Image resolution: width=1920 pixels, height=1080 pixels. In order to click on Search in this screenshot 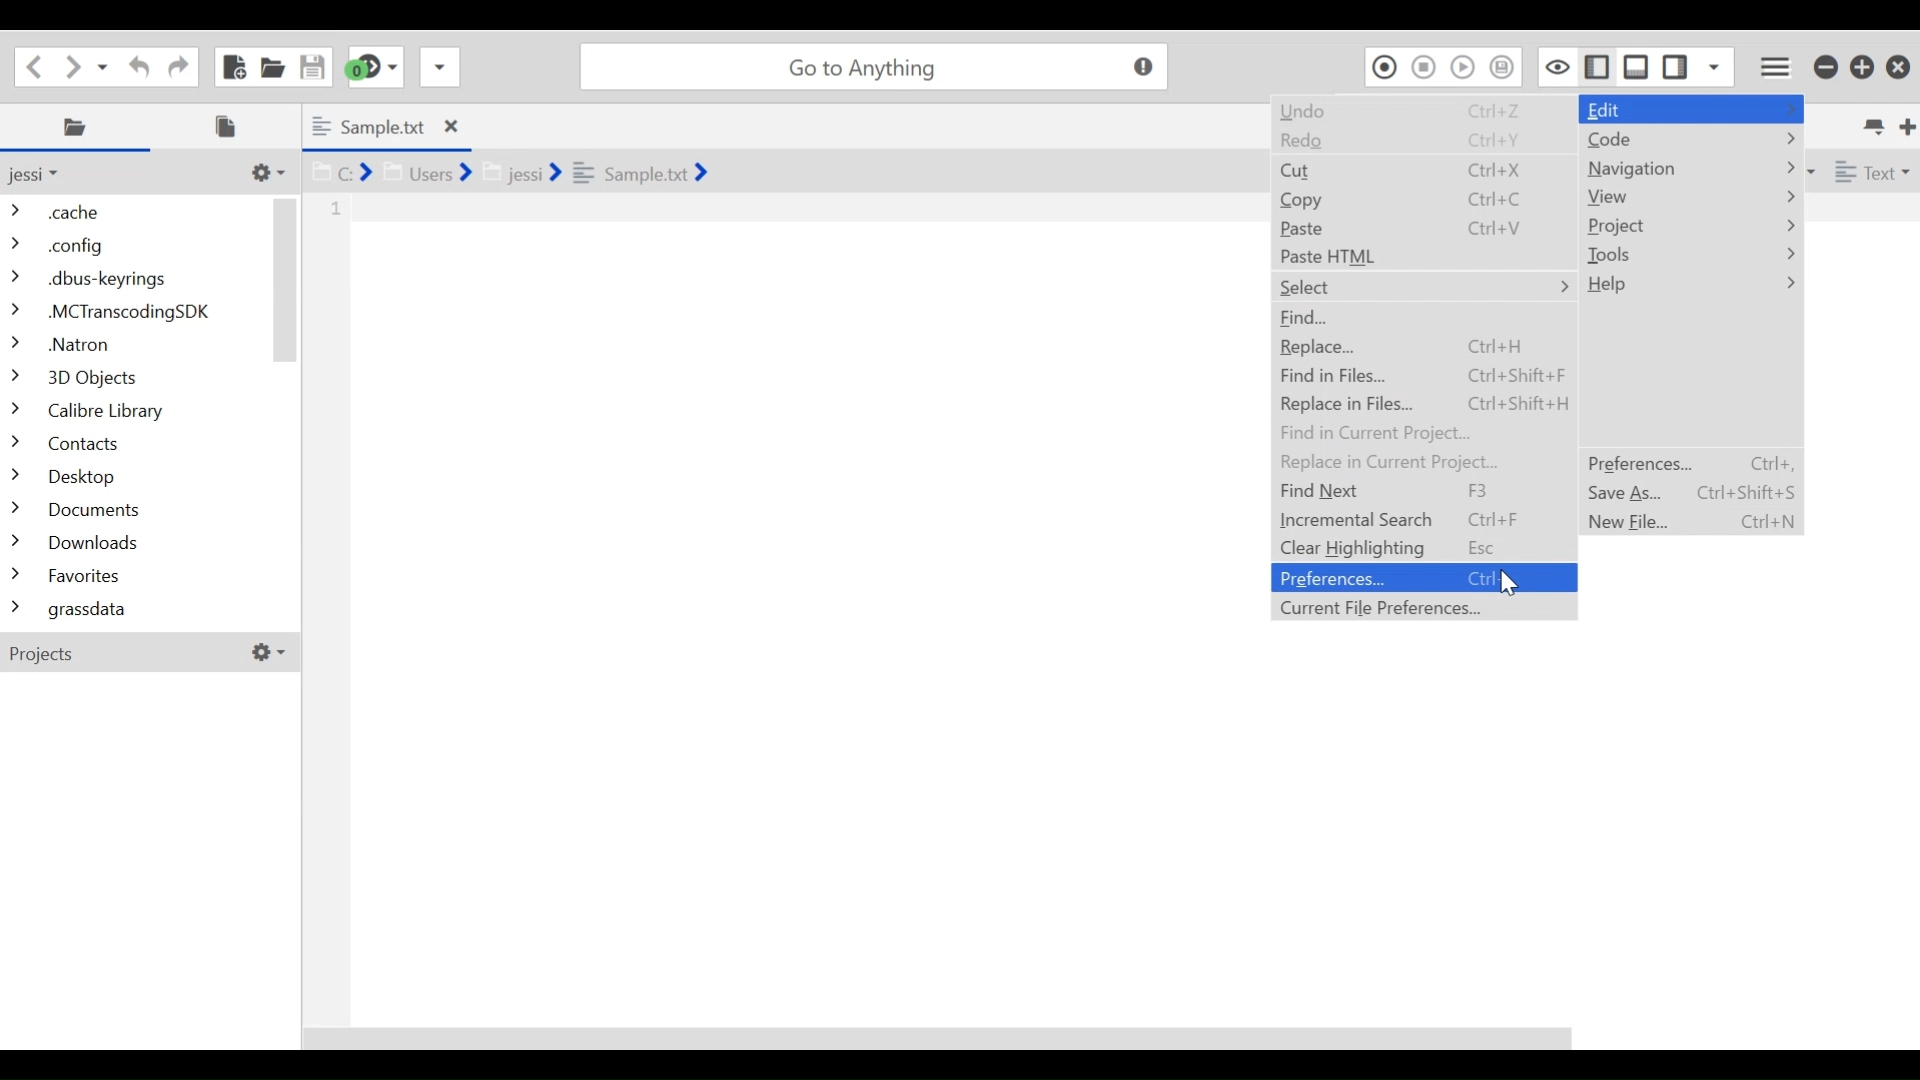, I will do `click(873, 66)`.